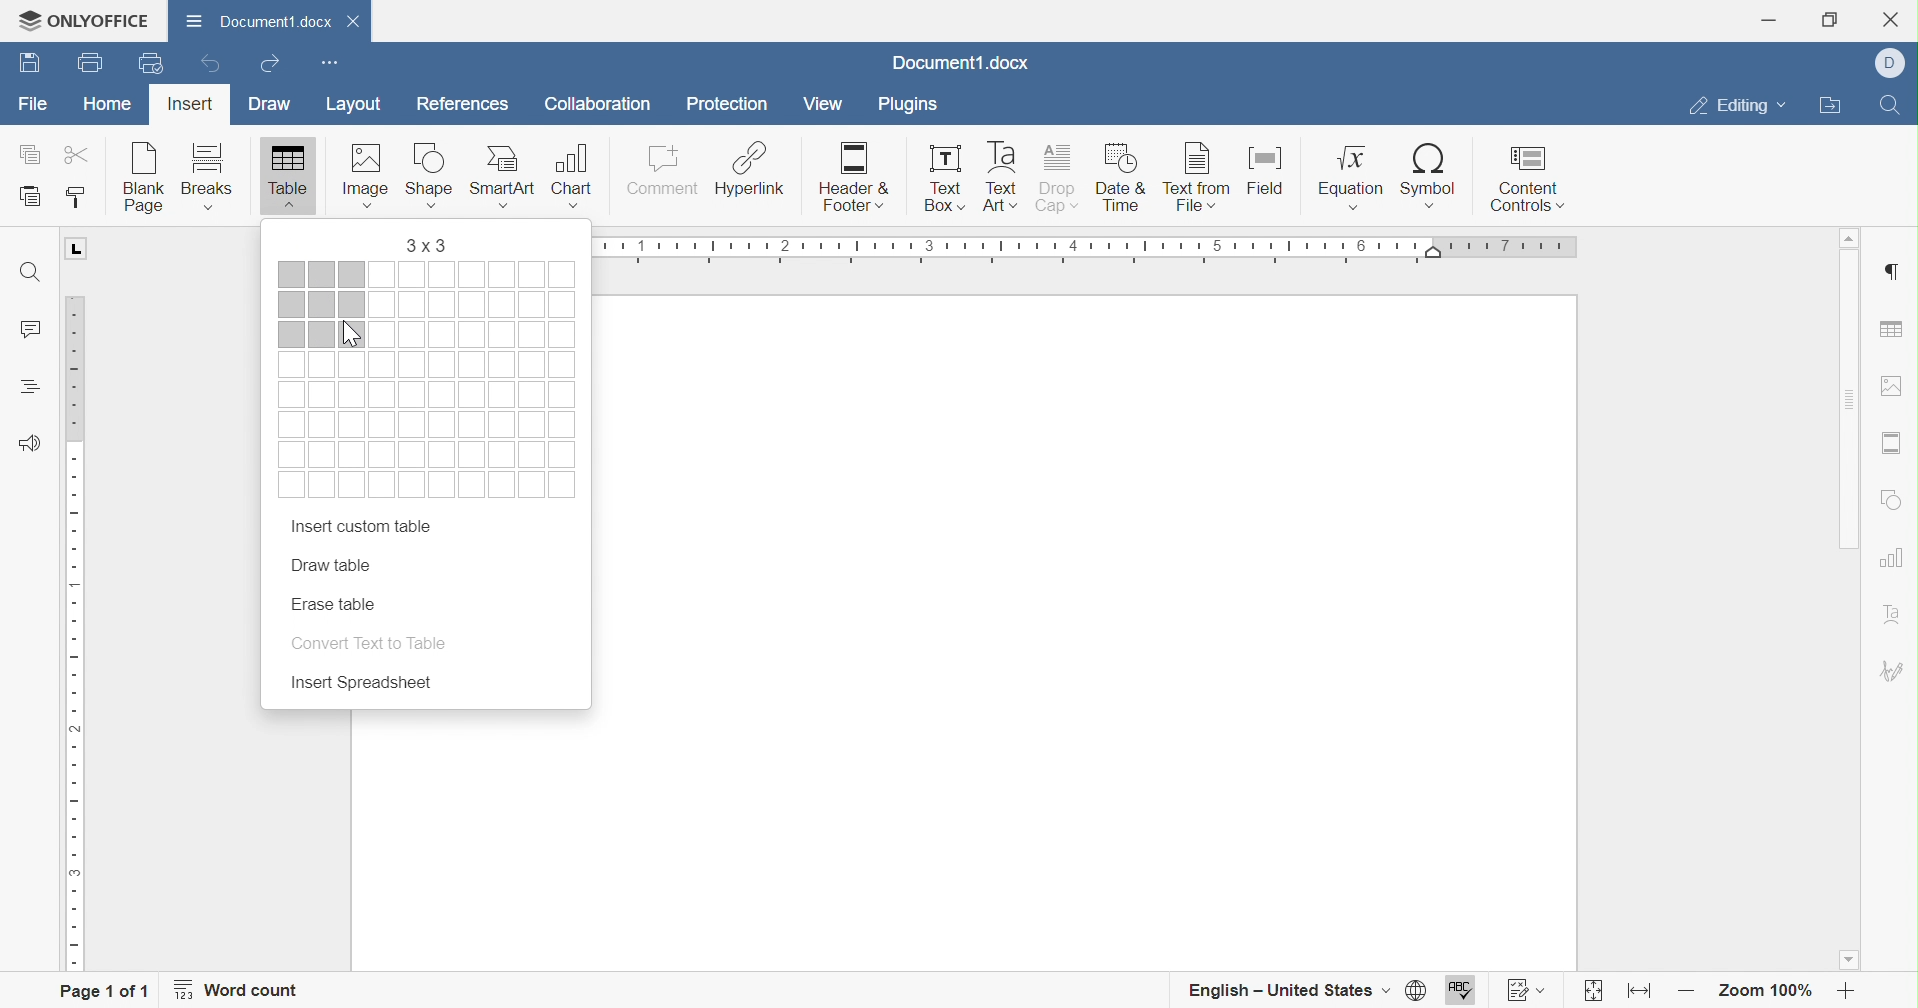 The height and width of the screenshot is (1008, 1918). I want to click on Minimize, so click(1776, 19).